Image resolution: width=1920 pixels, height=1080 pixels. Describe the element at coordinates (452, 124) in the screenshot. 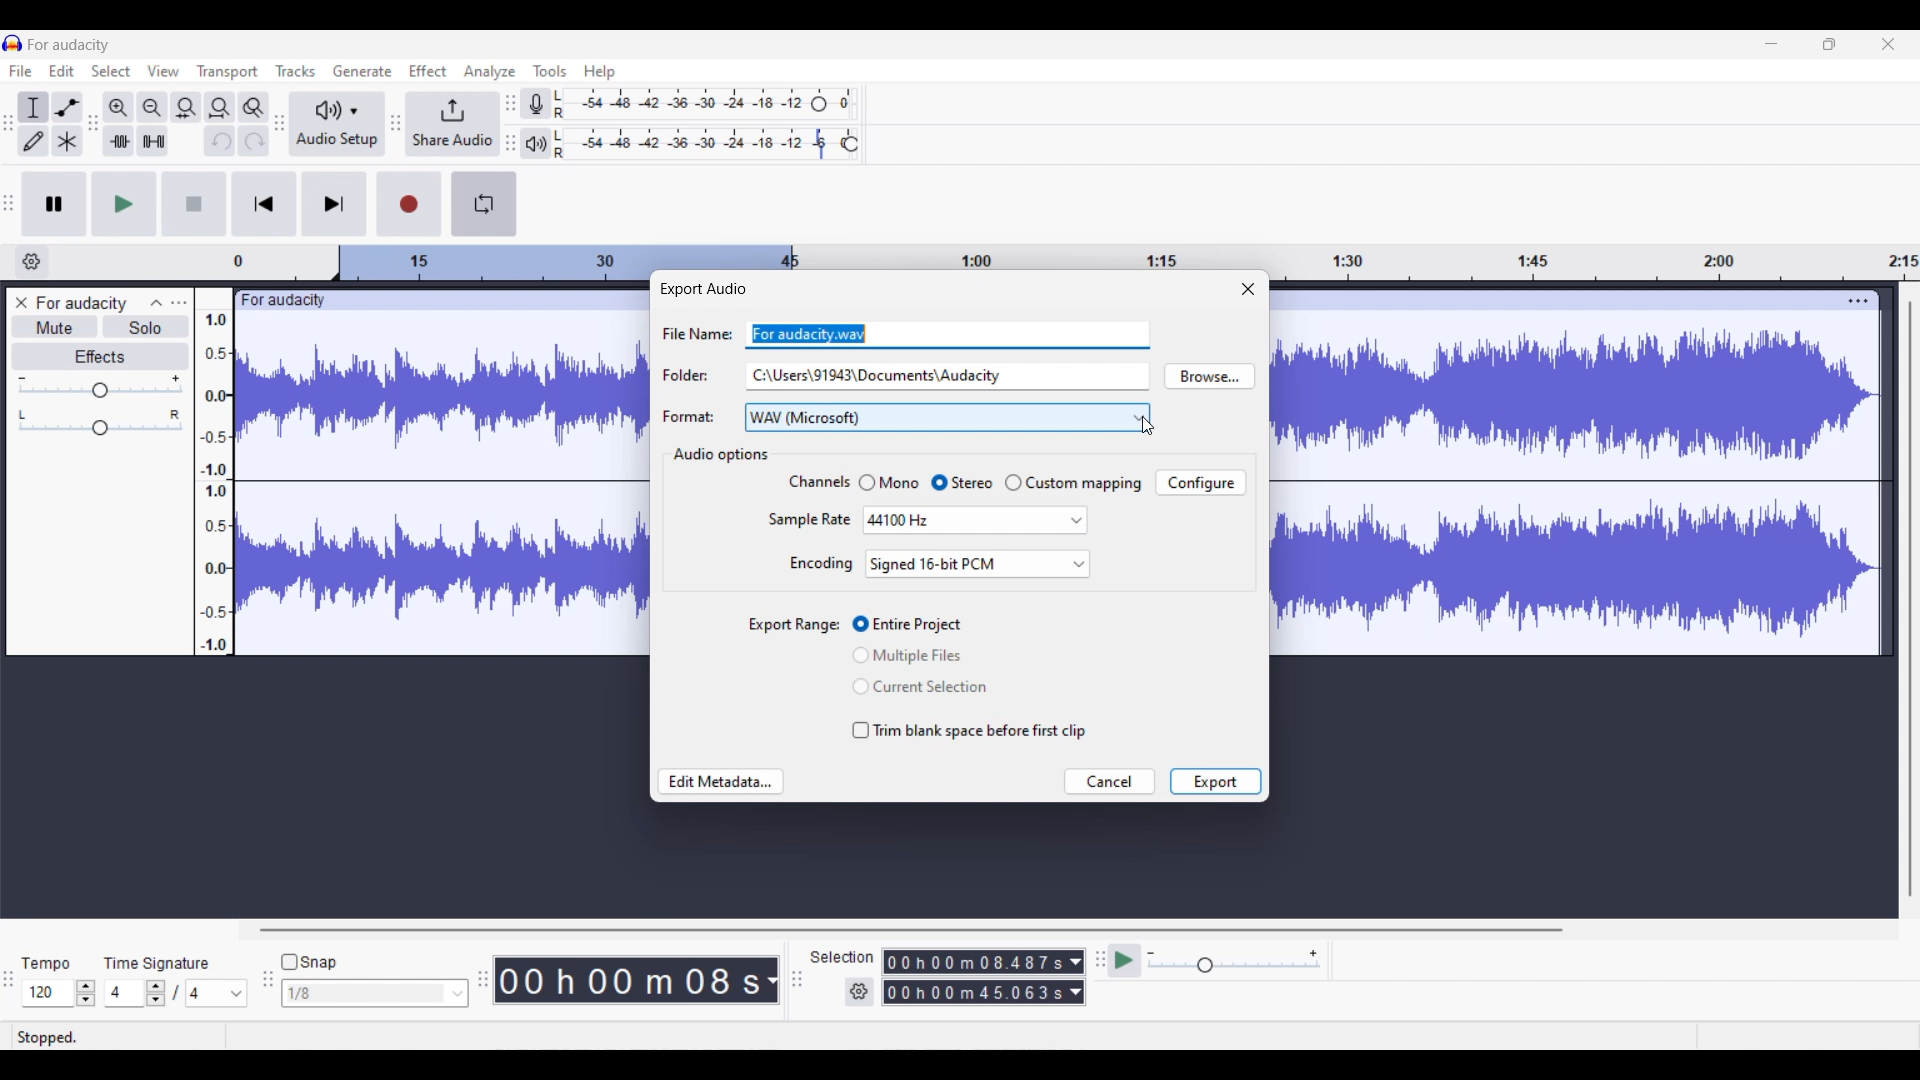

I see `Share audio` at that location.